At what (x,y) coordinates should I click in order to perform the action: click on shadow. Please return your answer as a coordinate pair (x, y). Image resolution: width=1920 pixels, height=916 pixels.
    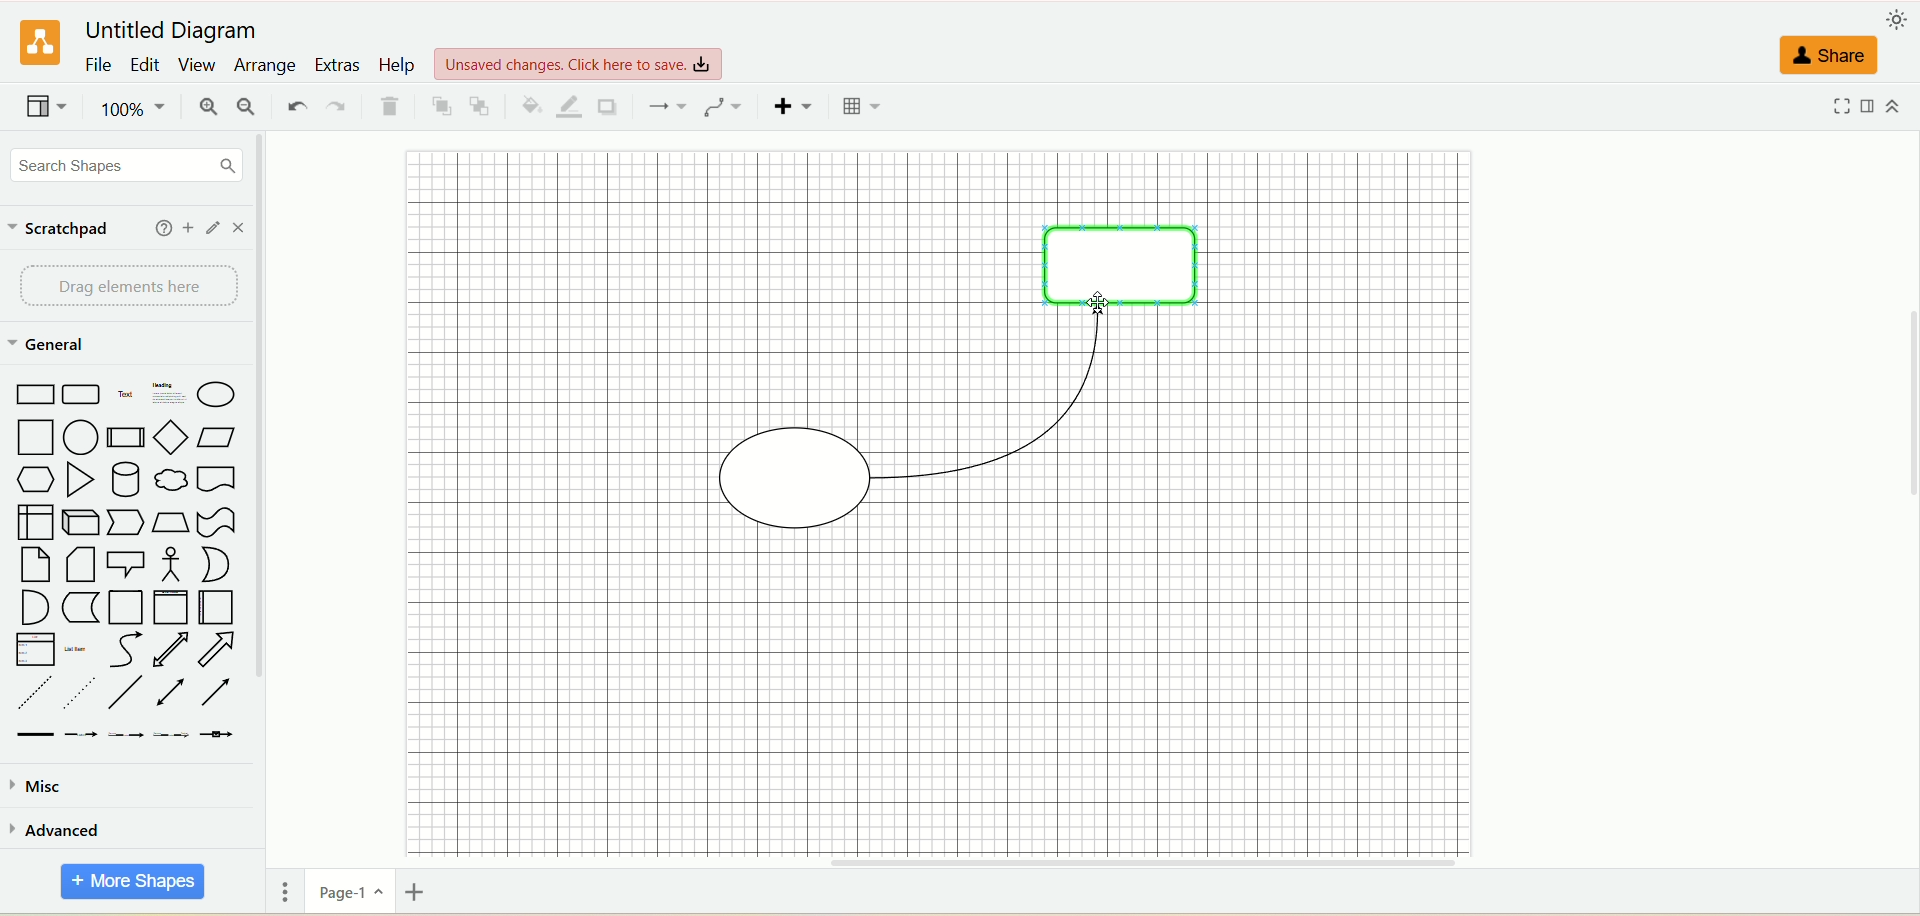
    Looking at the image, I should click on (610, 107).